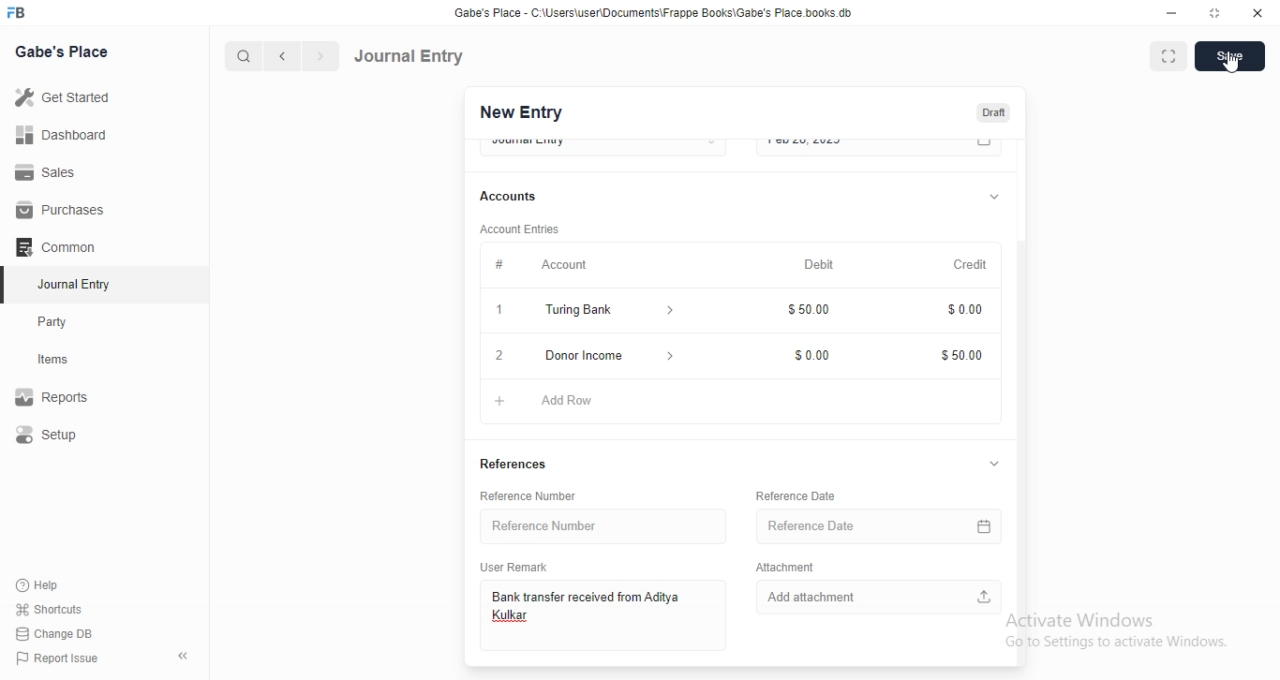 This screenshot has width=1280, height=680. Describe the element at coordinates (66, 361) in the screenshot. I see `items` at that location.